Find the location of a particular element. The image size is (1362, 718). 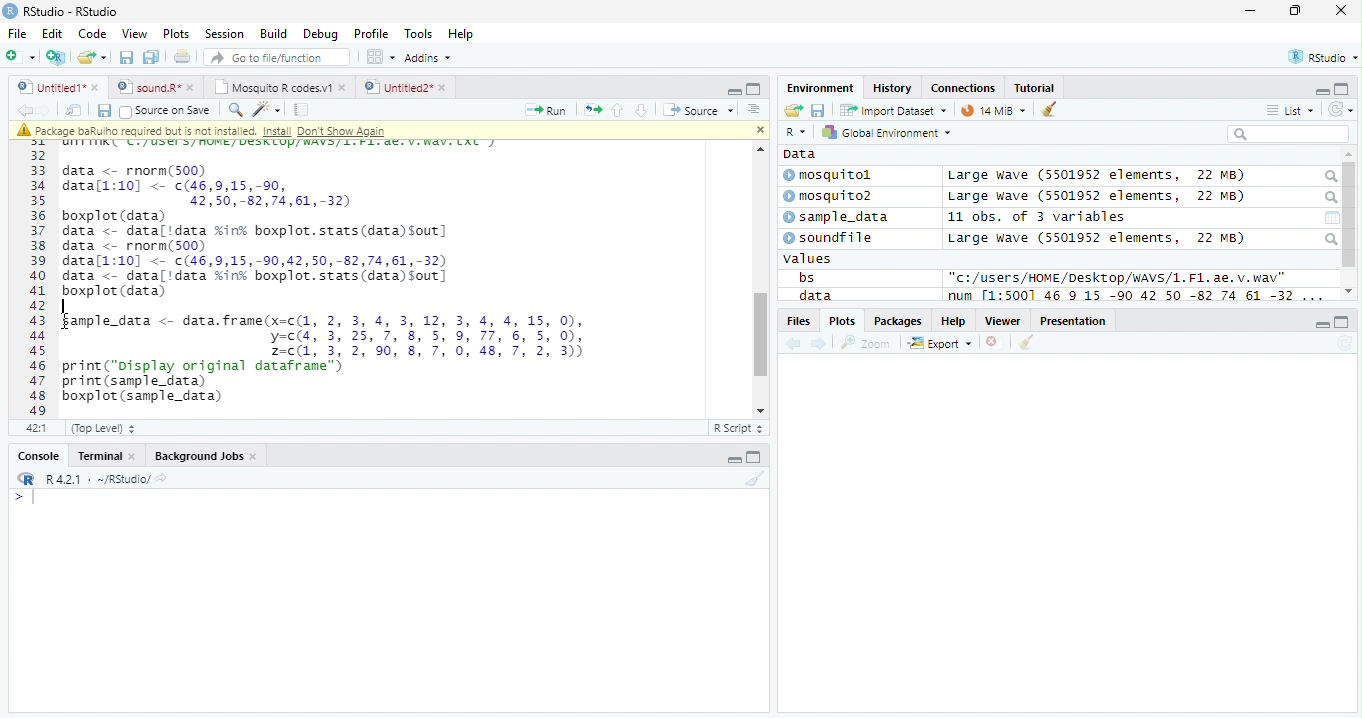

Profile is located at coordinates (371, 33).